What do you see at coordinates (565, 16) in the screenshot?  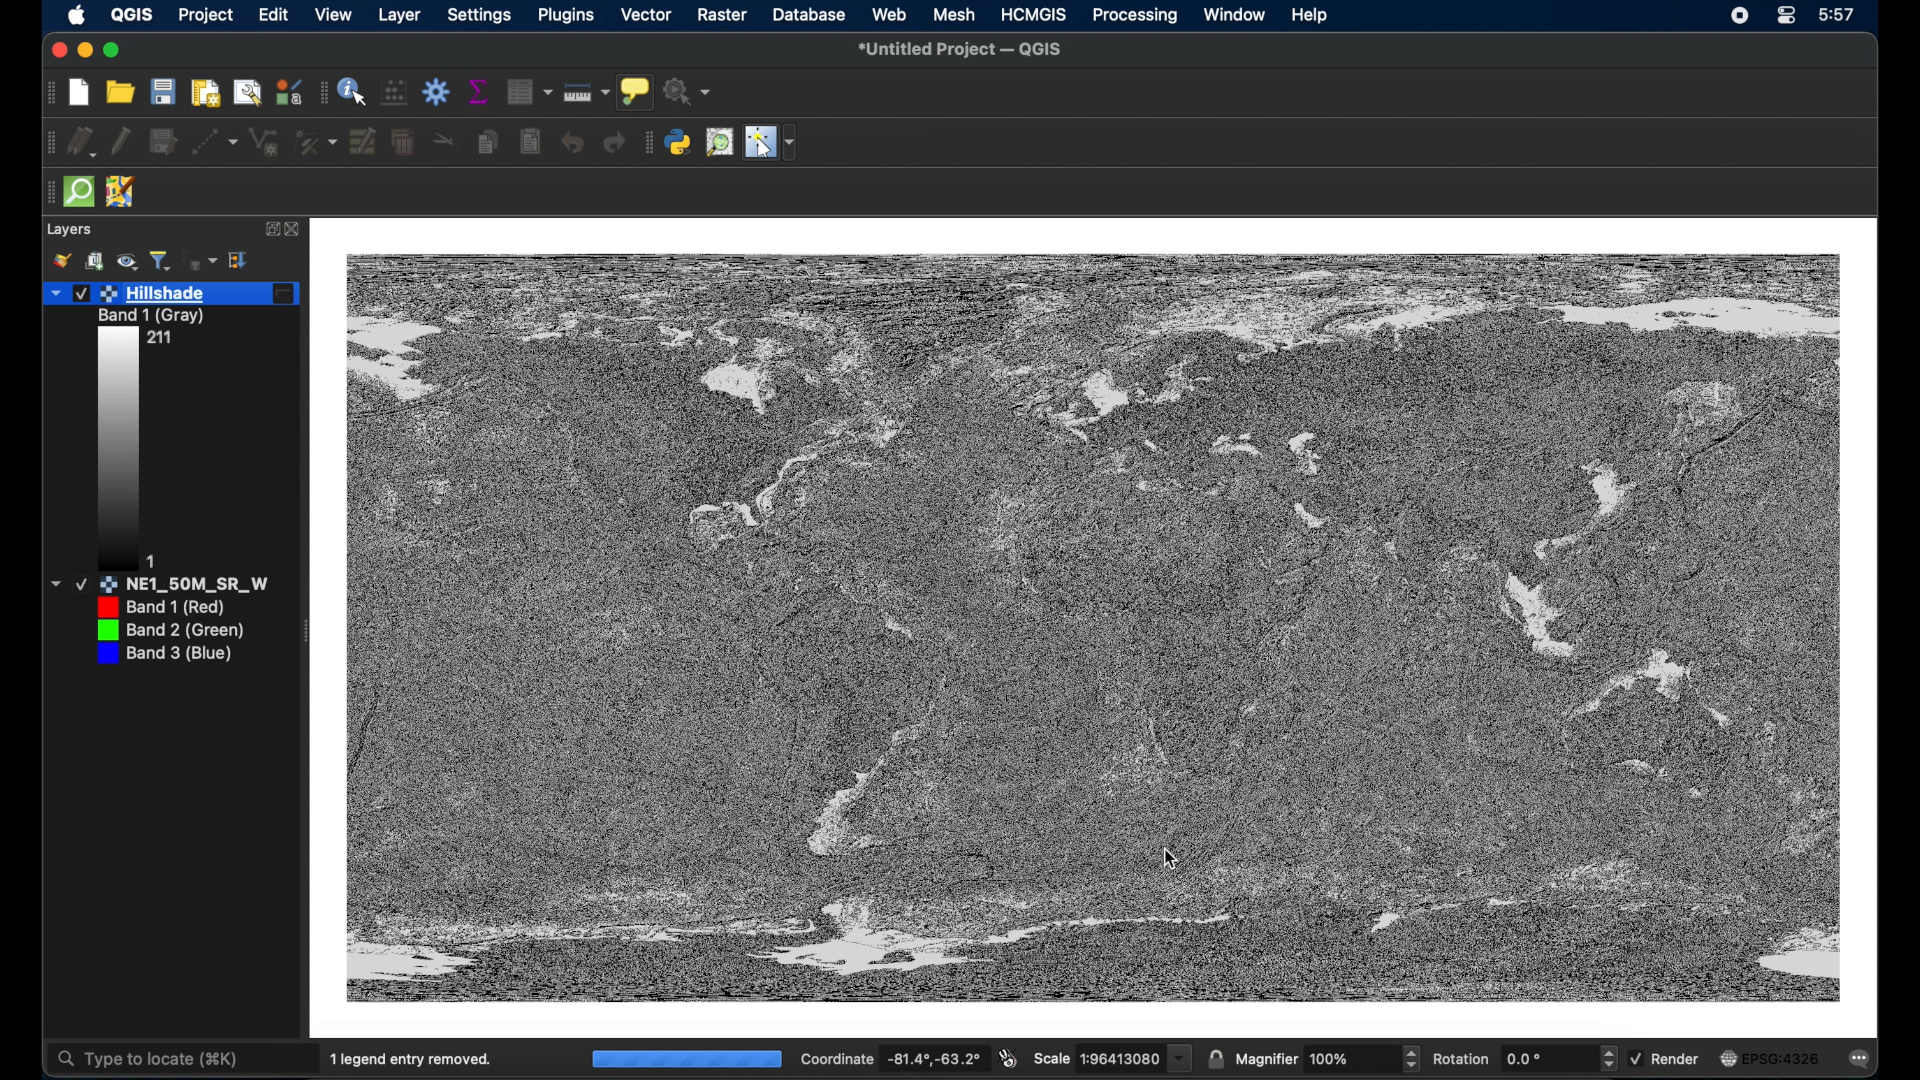 I see `plugins` at bounding box center [565, 16].